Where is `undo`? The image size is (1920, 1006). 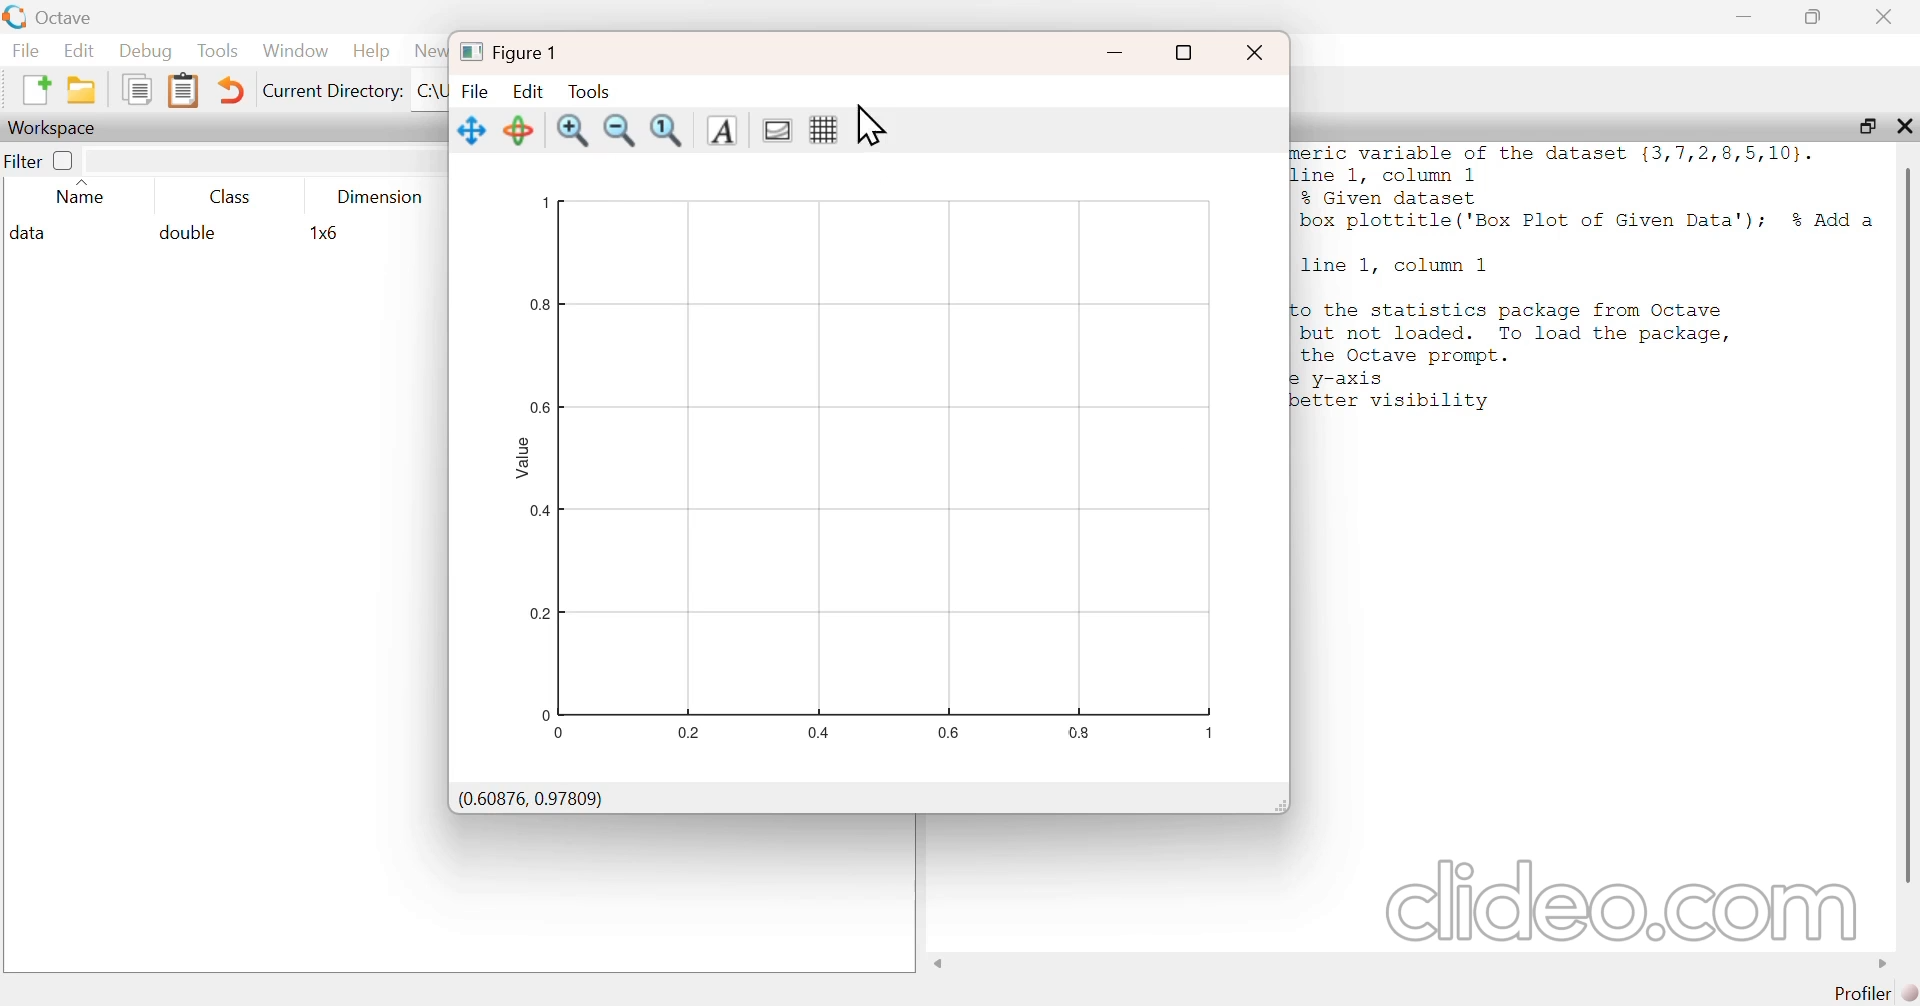
undo is located at coordinates (236, 88).